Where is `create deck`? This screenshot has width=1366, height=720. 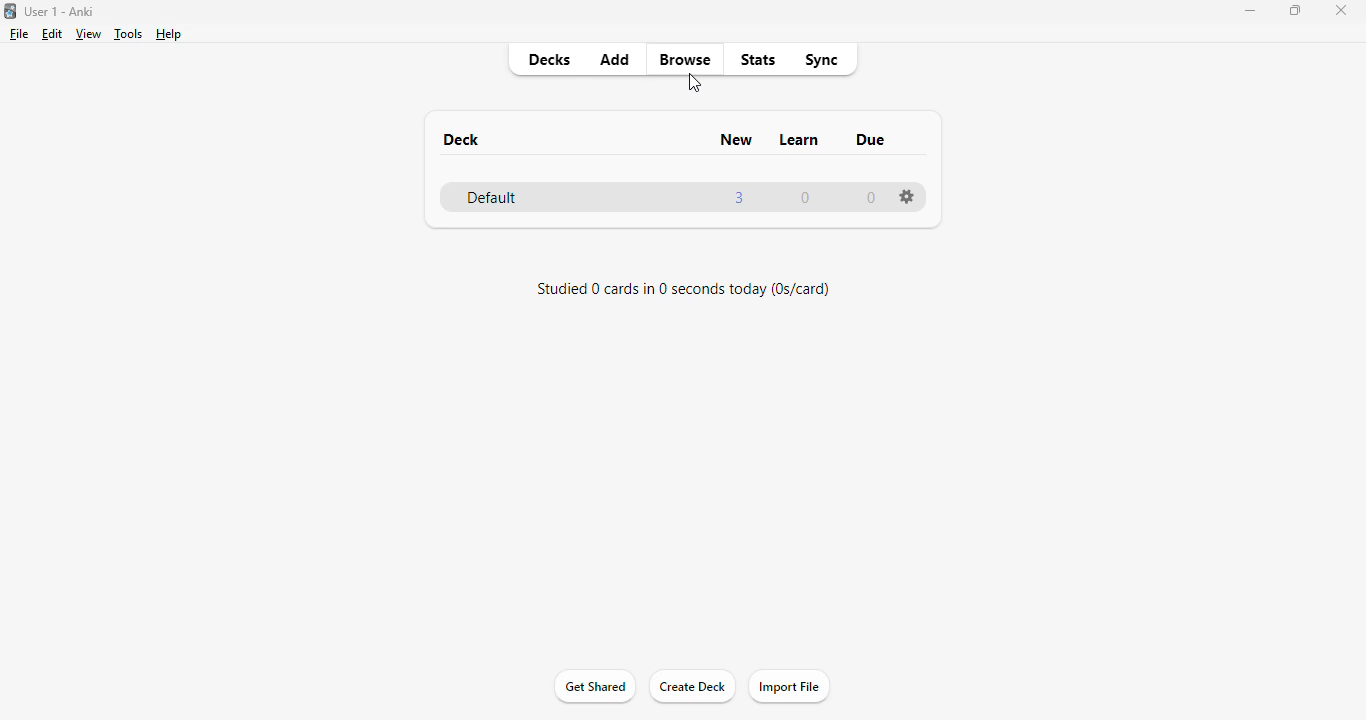
create deck is located at coordinates (692, 687).